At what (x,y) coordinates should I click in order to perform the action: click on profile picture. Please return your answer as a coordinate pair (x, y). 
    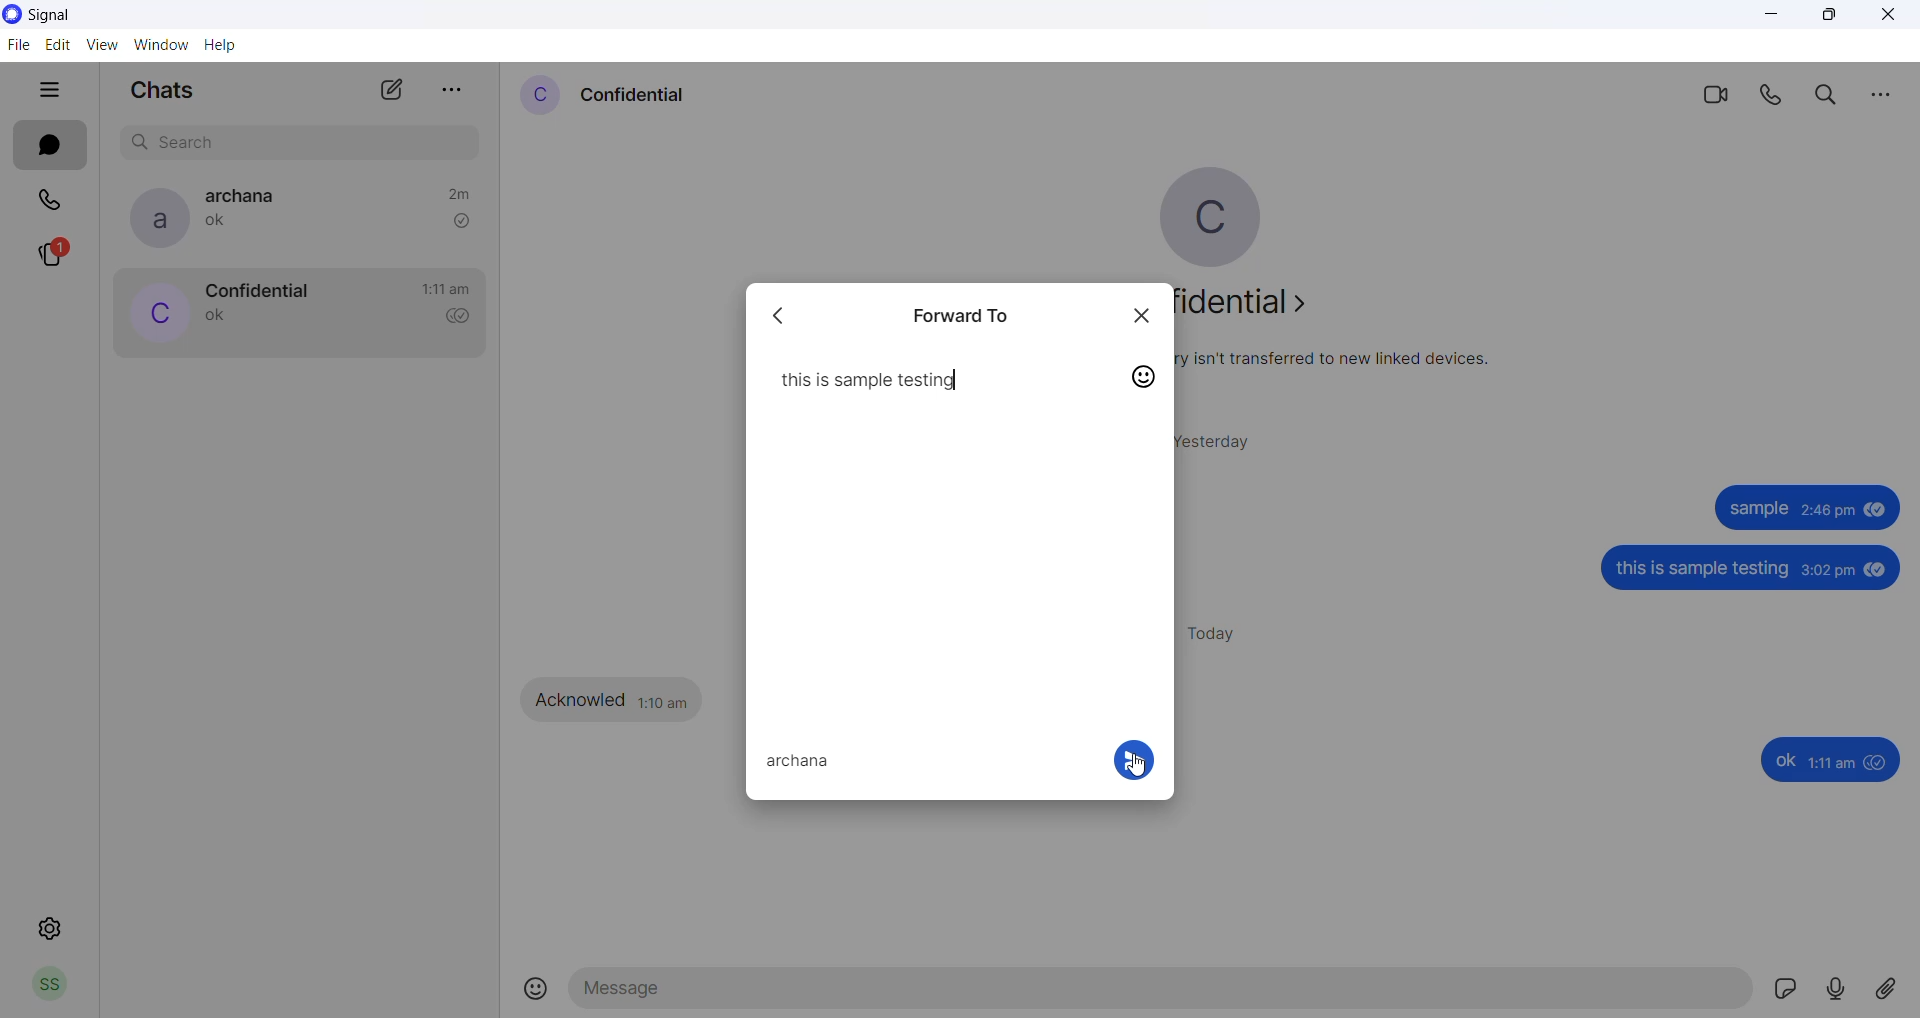
    Looking at the image, I should click on (155, 315).